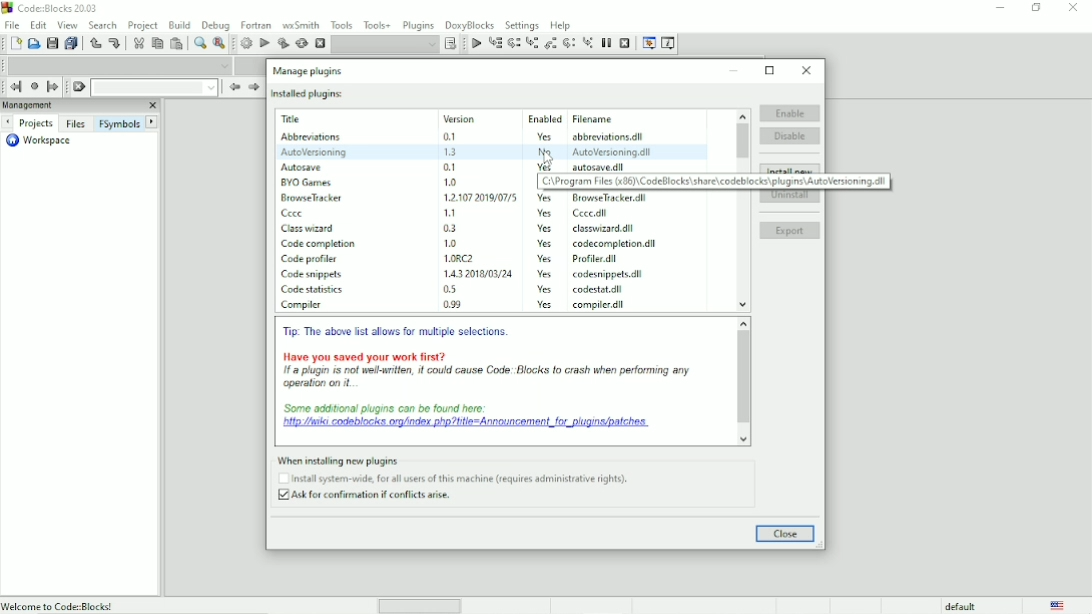 The width and height of the screenshot is (1092, 614). Describe the element at coordinates (309, 94) in the screenshot. I see `Installed plugins` at that location.